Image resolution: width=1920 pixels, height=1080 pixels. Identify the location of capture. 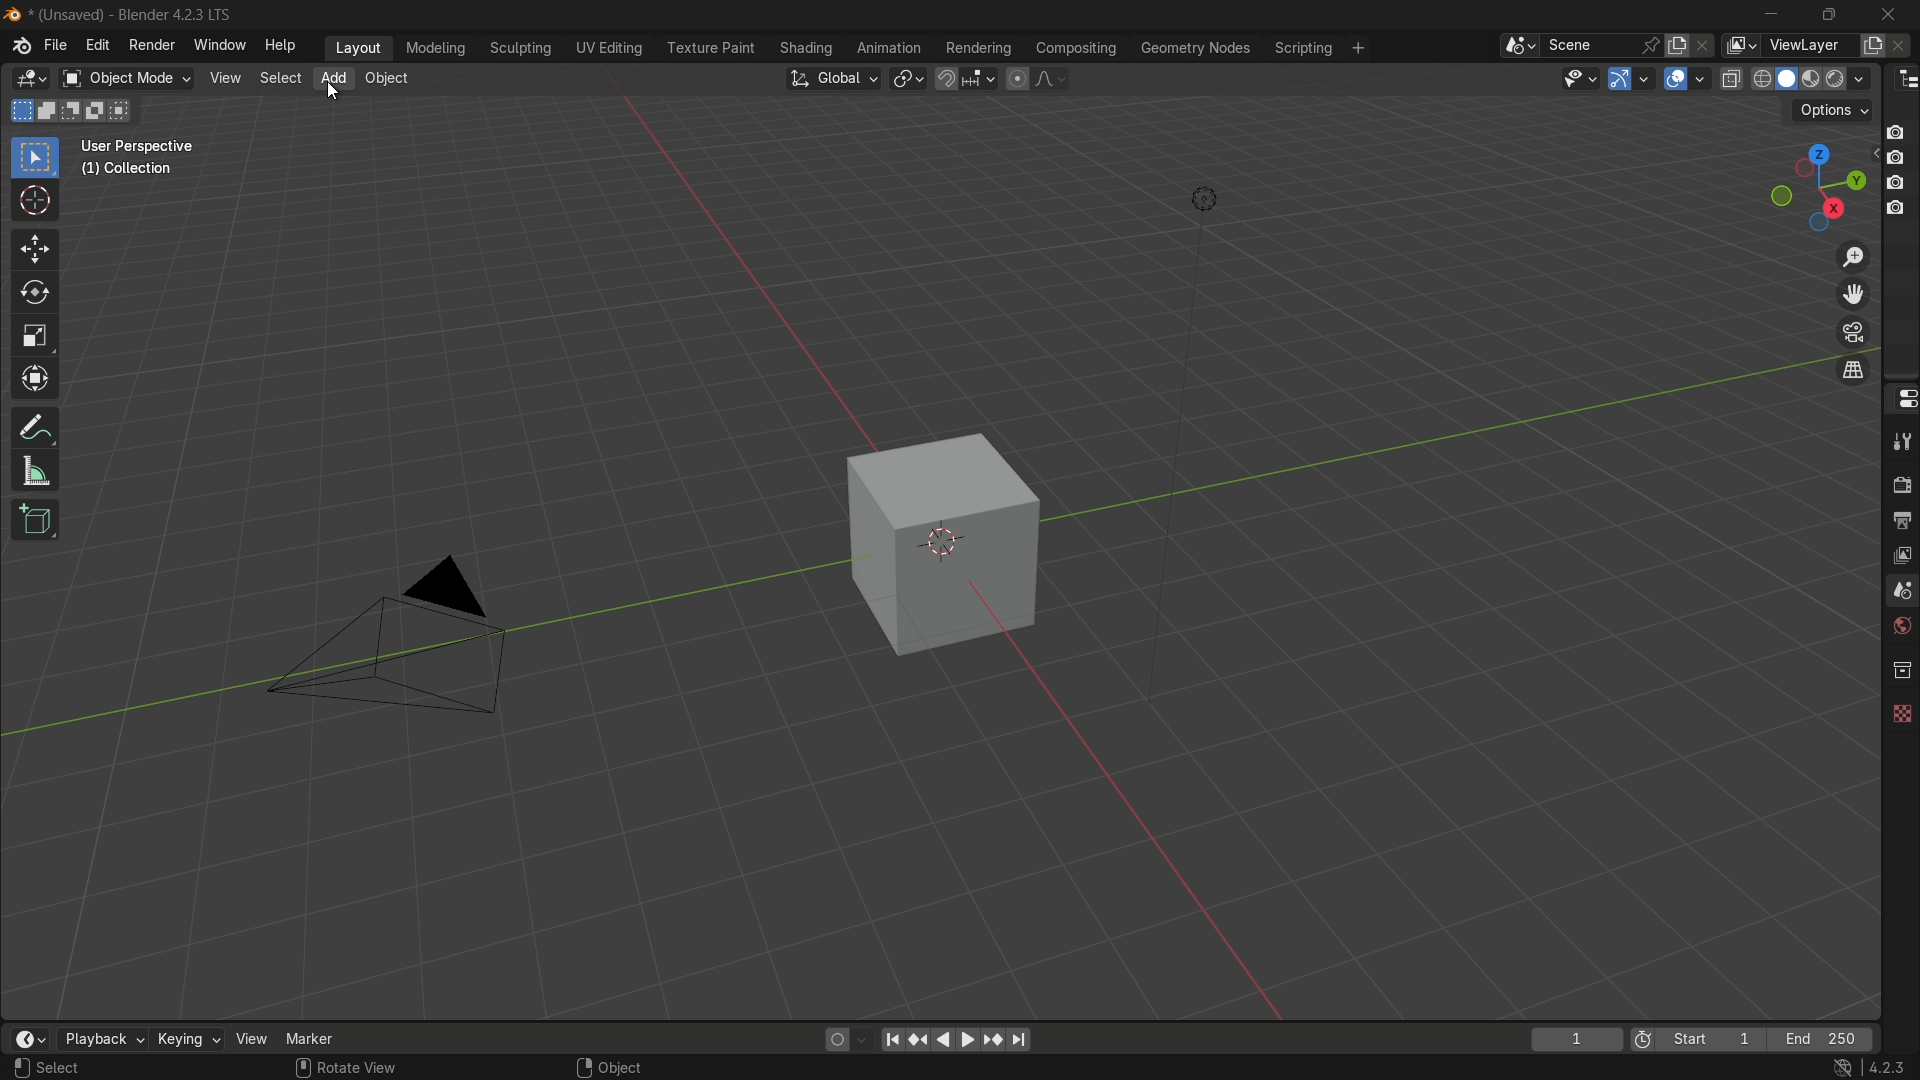
(1901, 131).